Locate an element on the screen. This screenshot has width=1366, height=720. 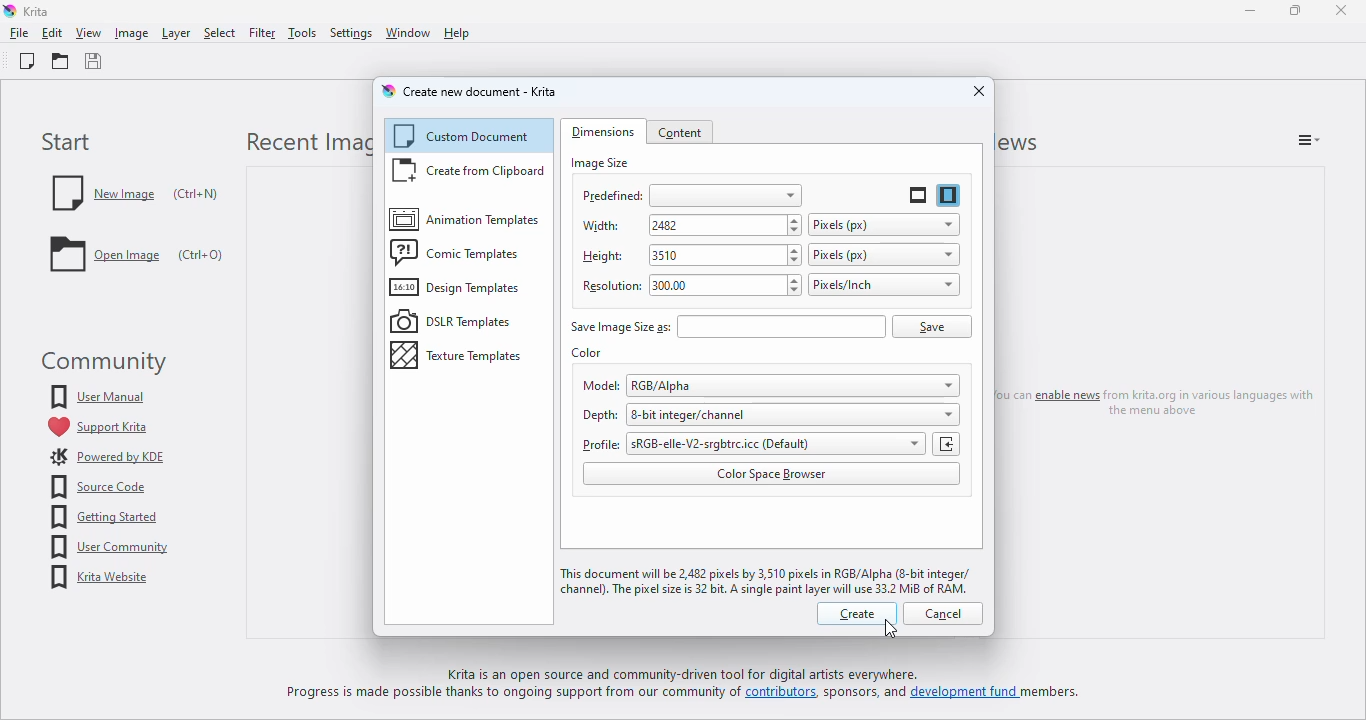
cancel is located at coordinates (943, 614).